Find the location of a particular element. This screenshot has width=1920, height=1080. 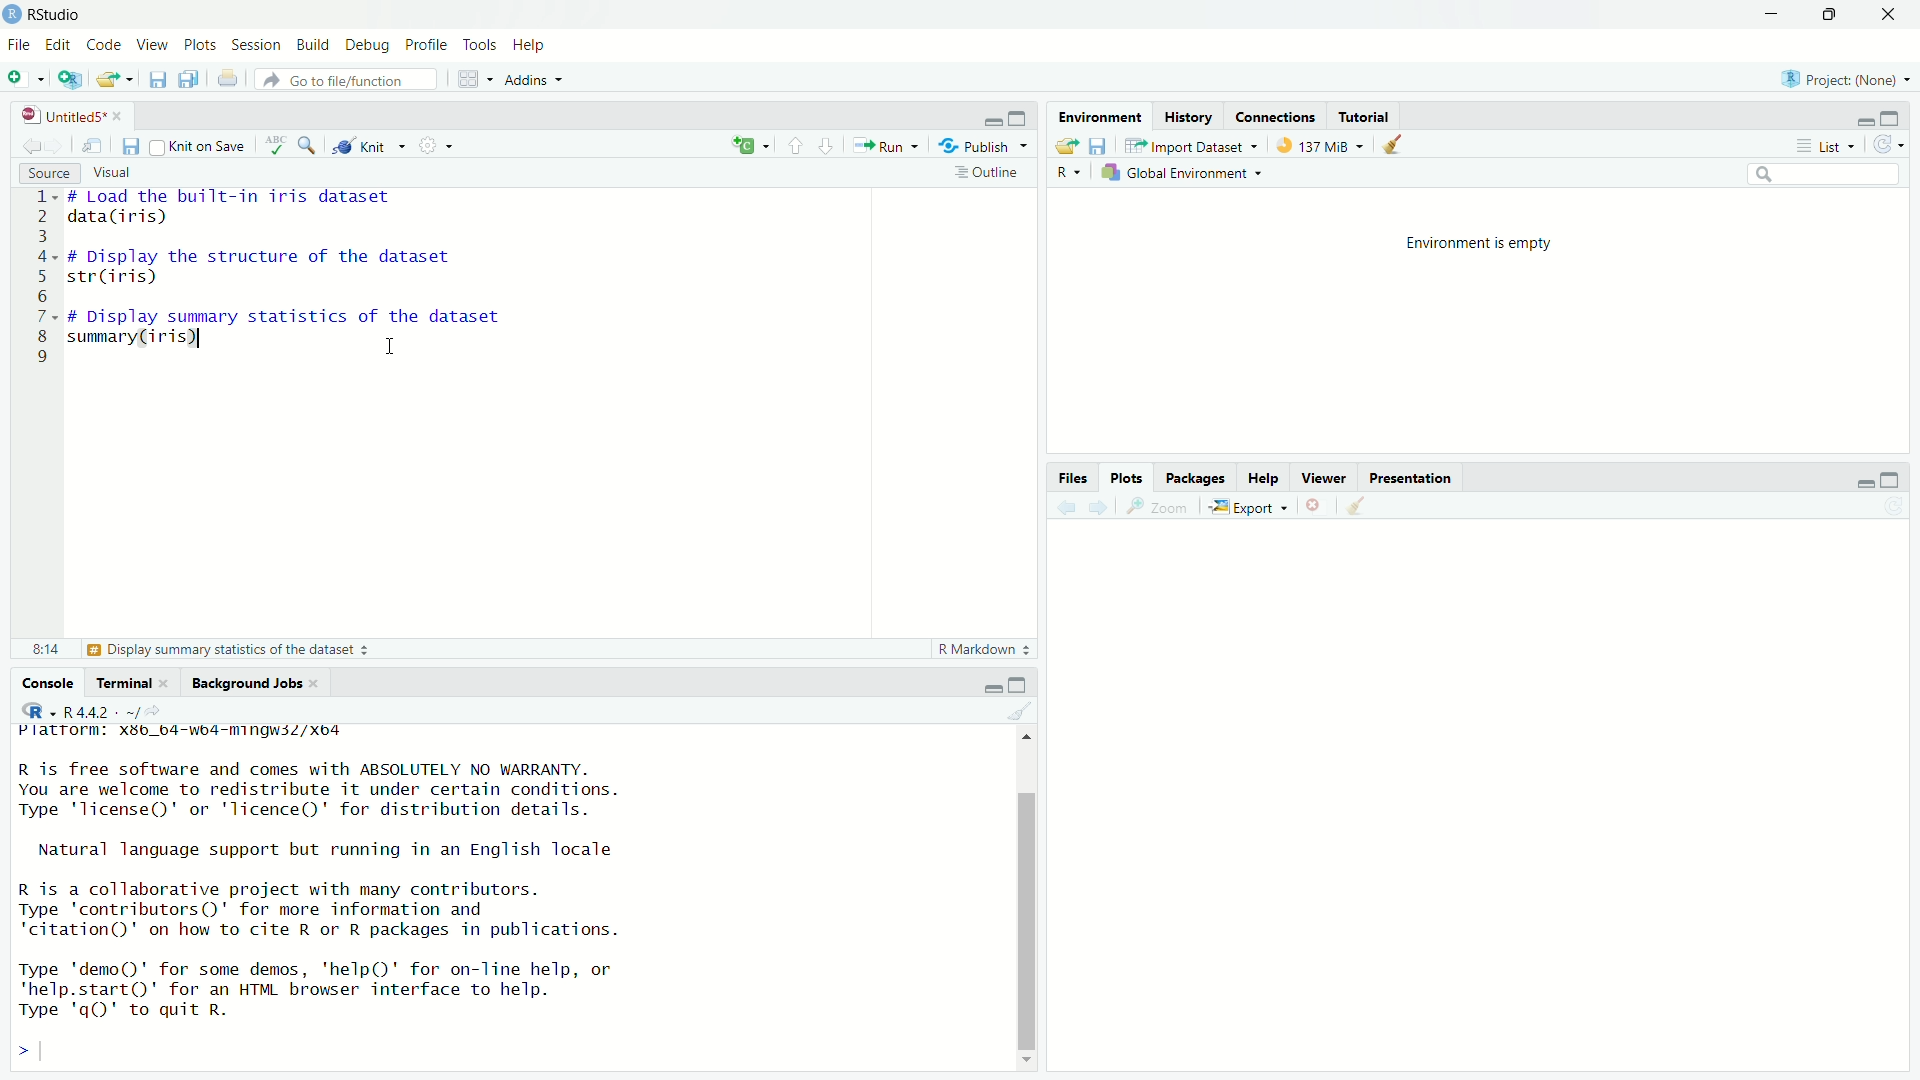

New Command is located at coordinates (751, 143).